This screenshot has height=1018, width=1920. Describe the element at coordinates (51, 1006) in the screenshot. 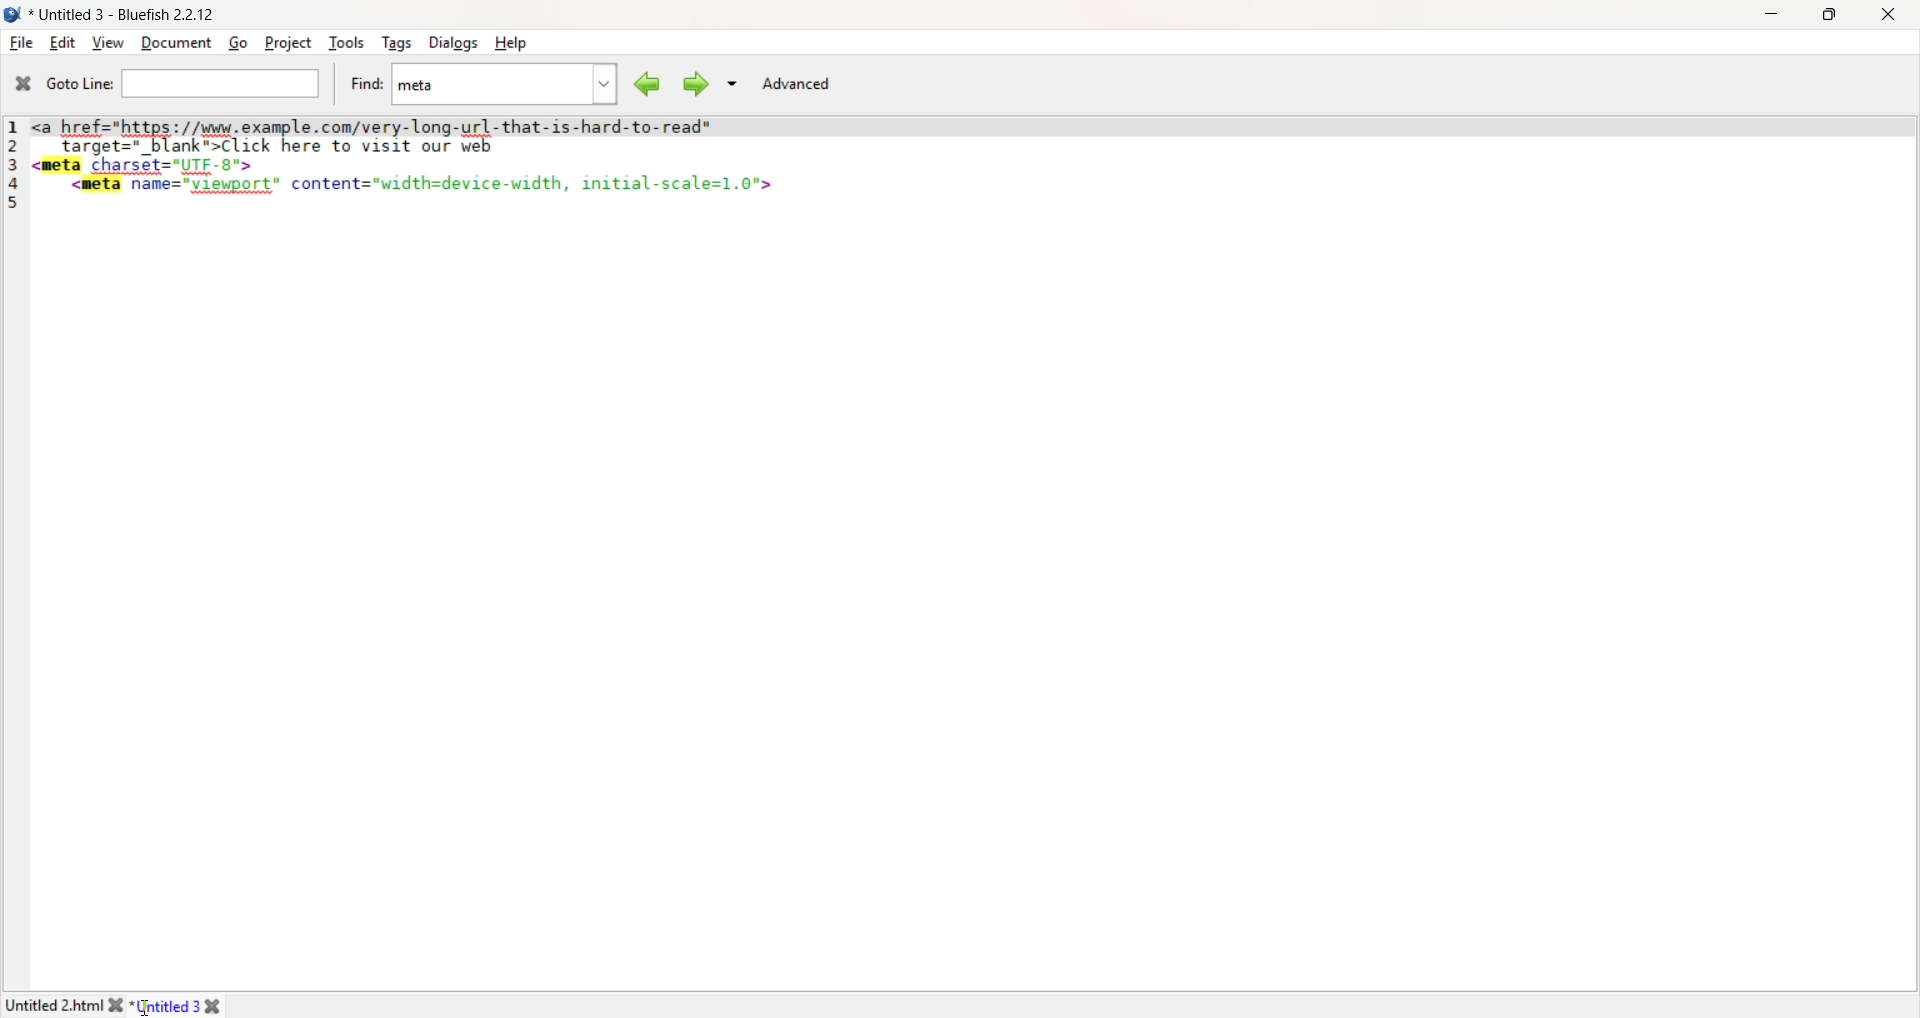

I see `Untitled 2.htm` at that location.